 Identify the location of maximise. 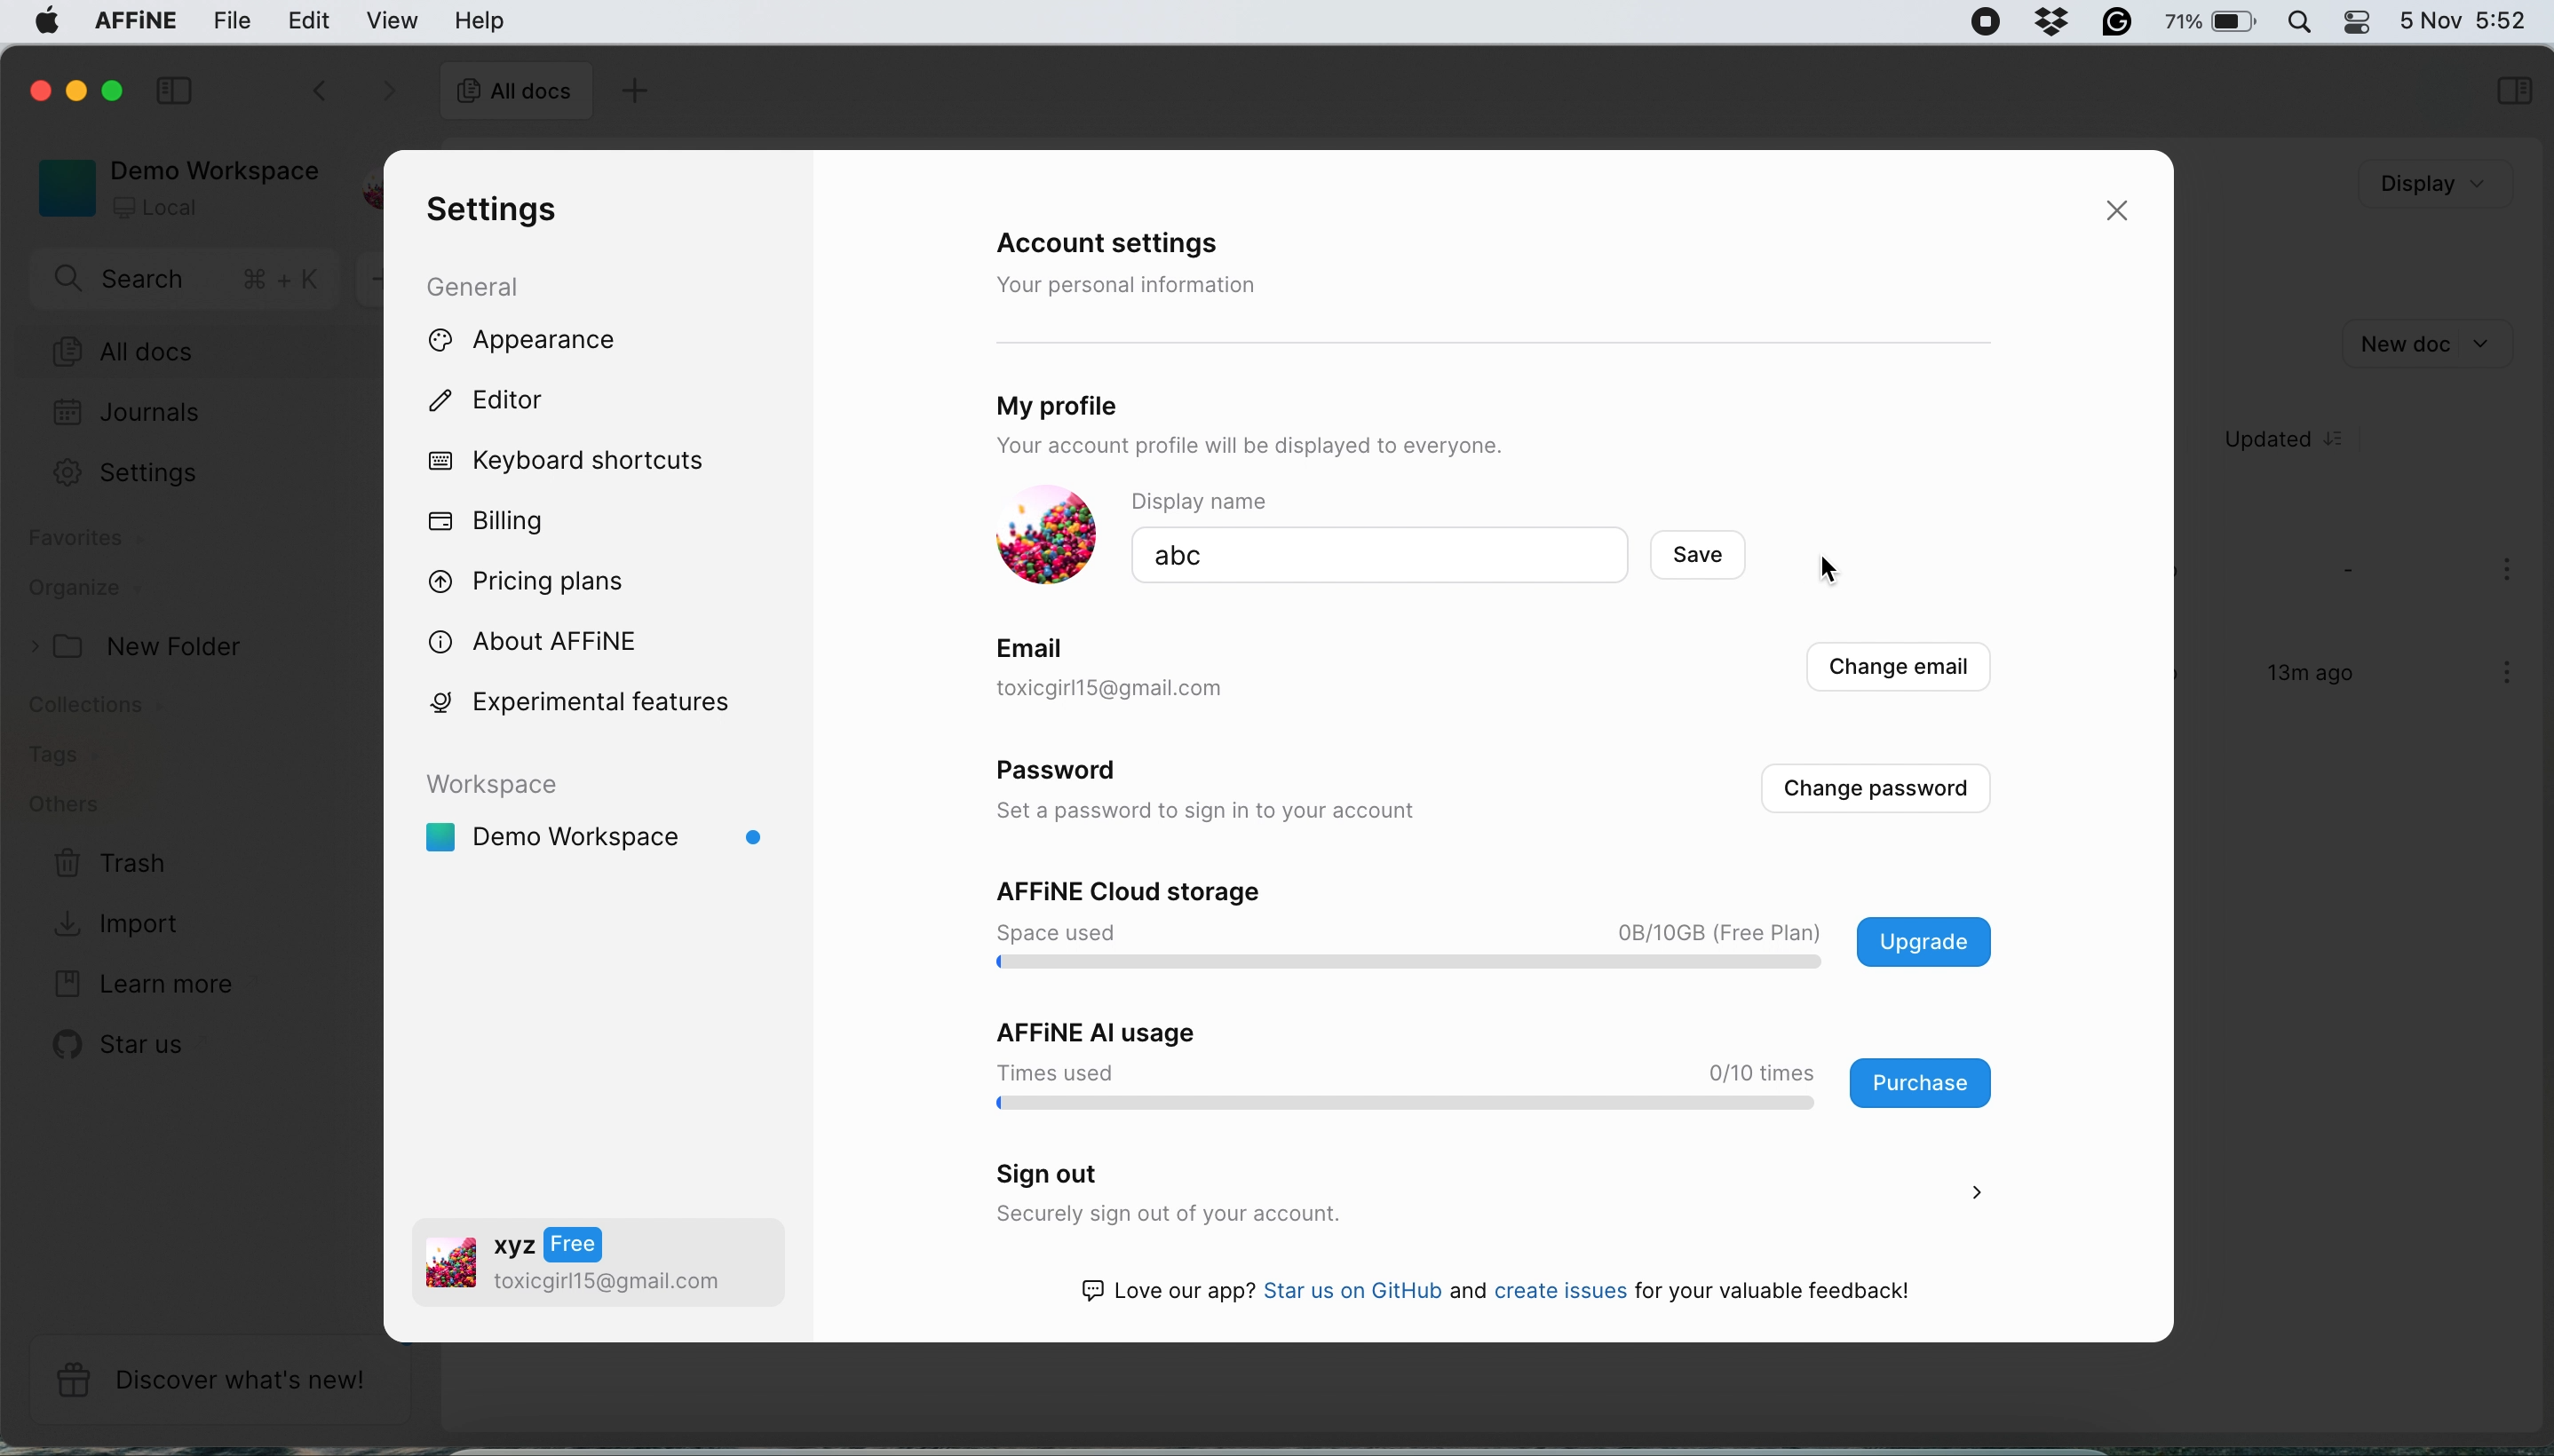
(119, 90).